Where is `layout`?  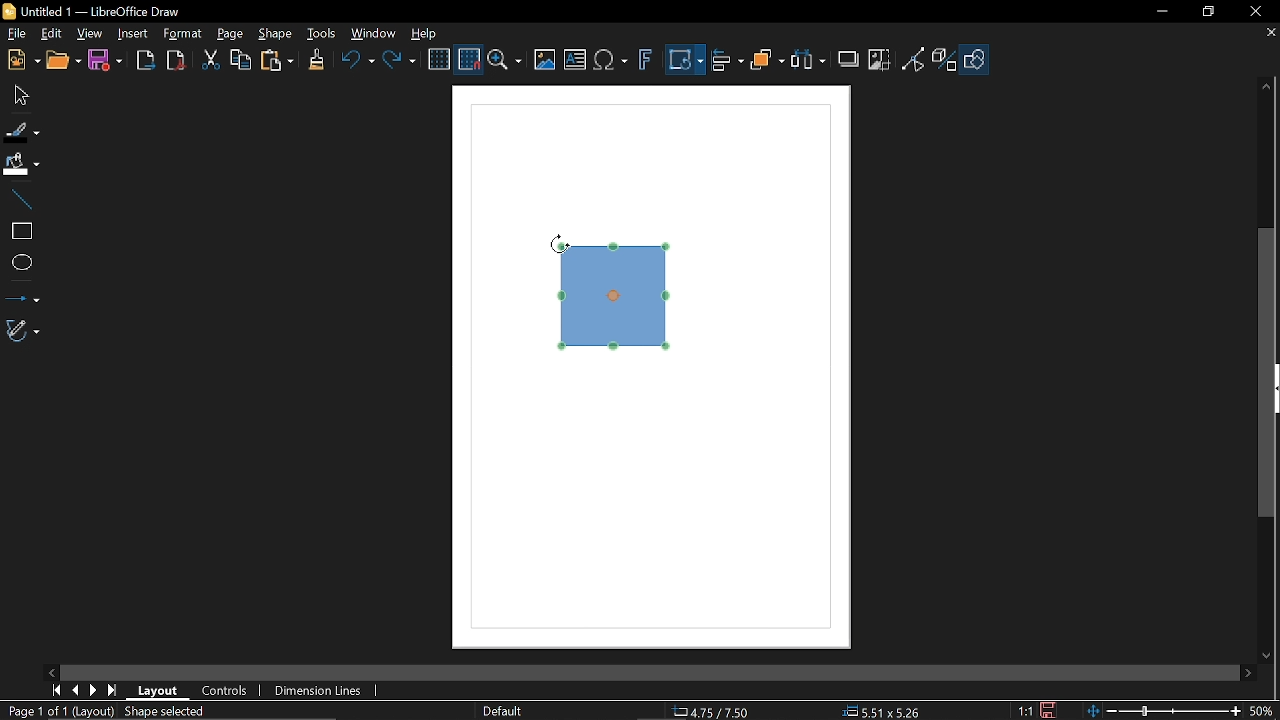
layout is located at coordinates (158, 692).